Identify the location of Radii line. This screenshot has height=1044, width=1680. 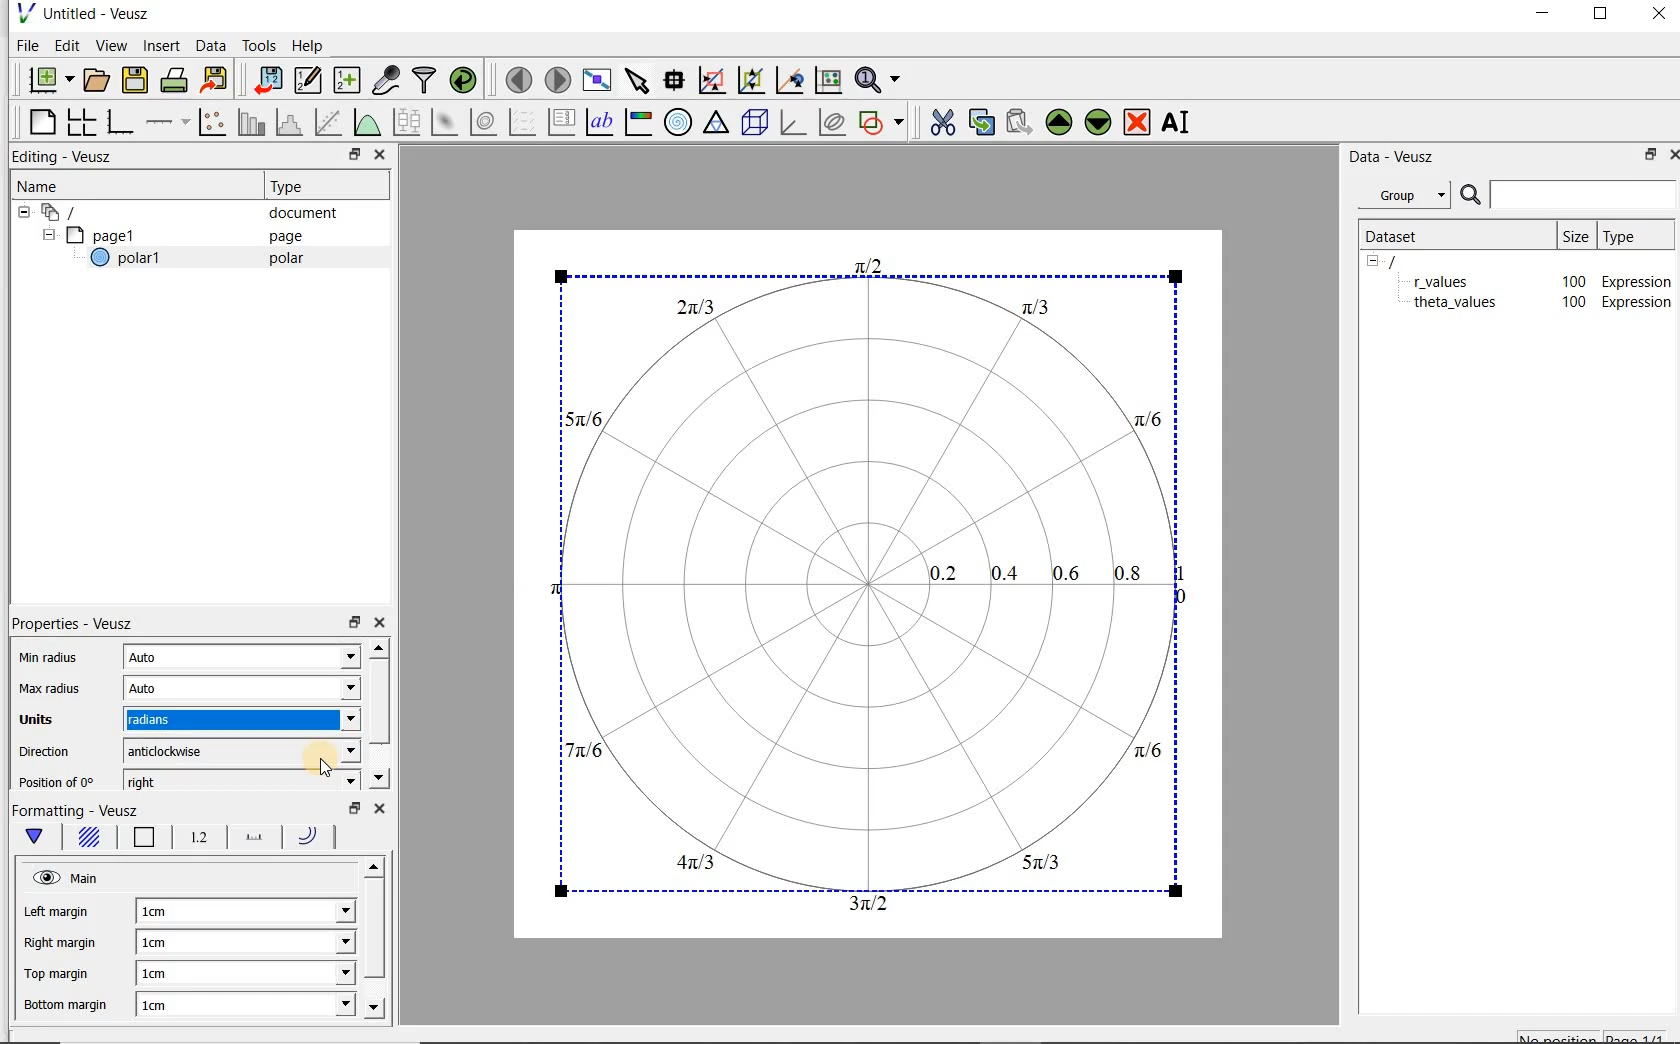
(314, 837).